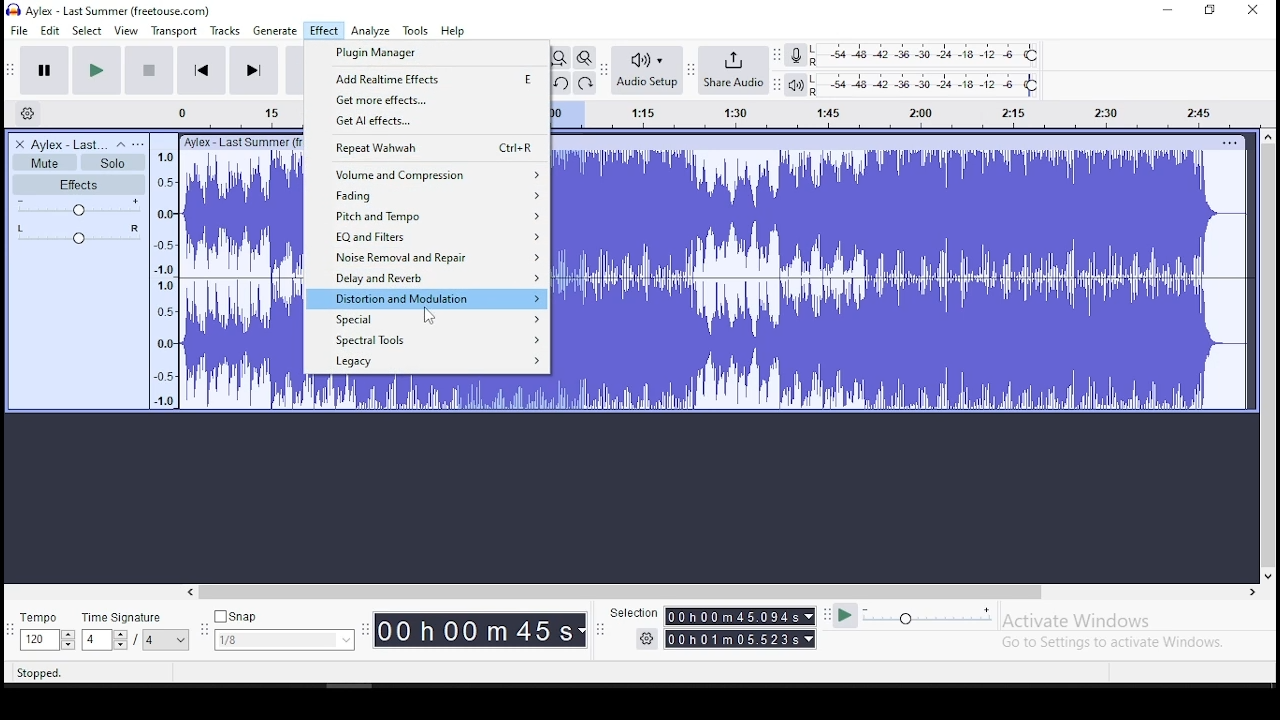 Image resolution: width=1280 pixels, height=720 pixels. What do you see at coordinates (80, 184) in the screenshot?
I see `effects` at bounding box center [80, 184].